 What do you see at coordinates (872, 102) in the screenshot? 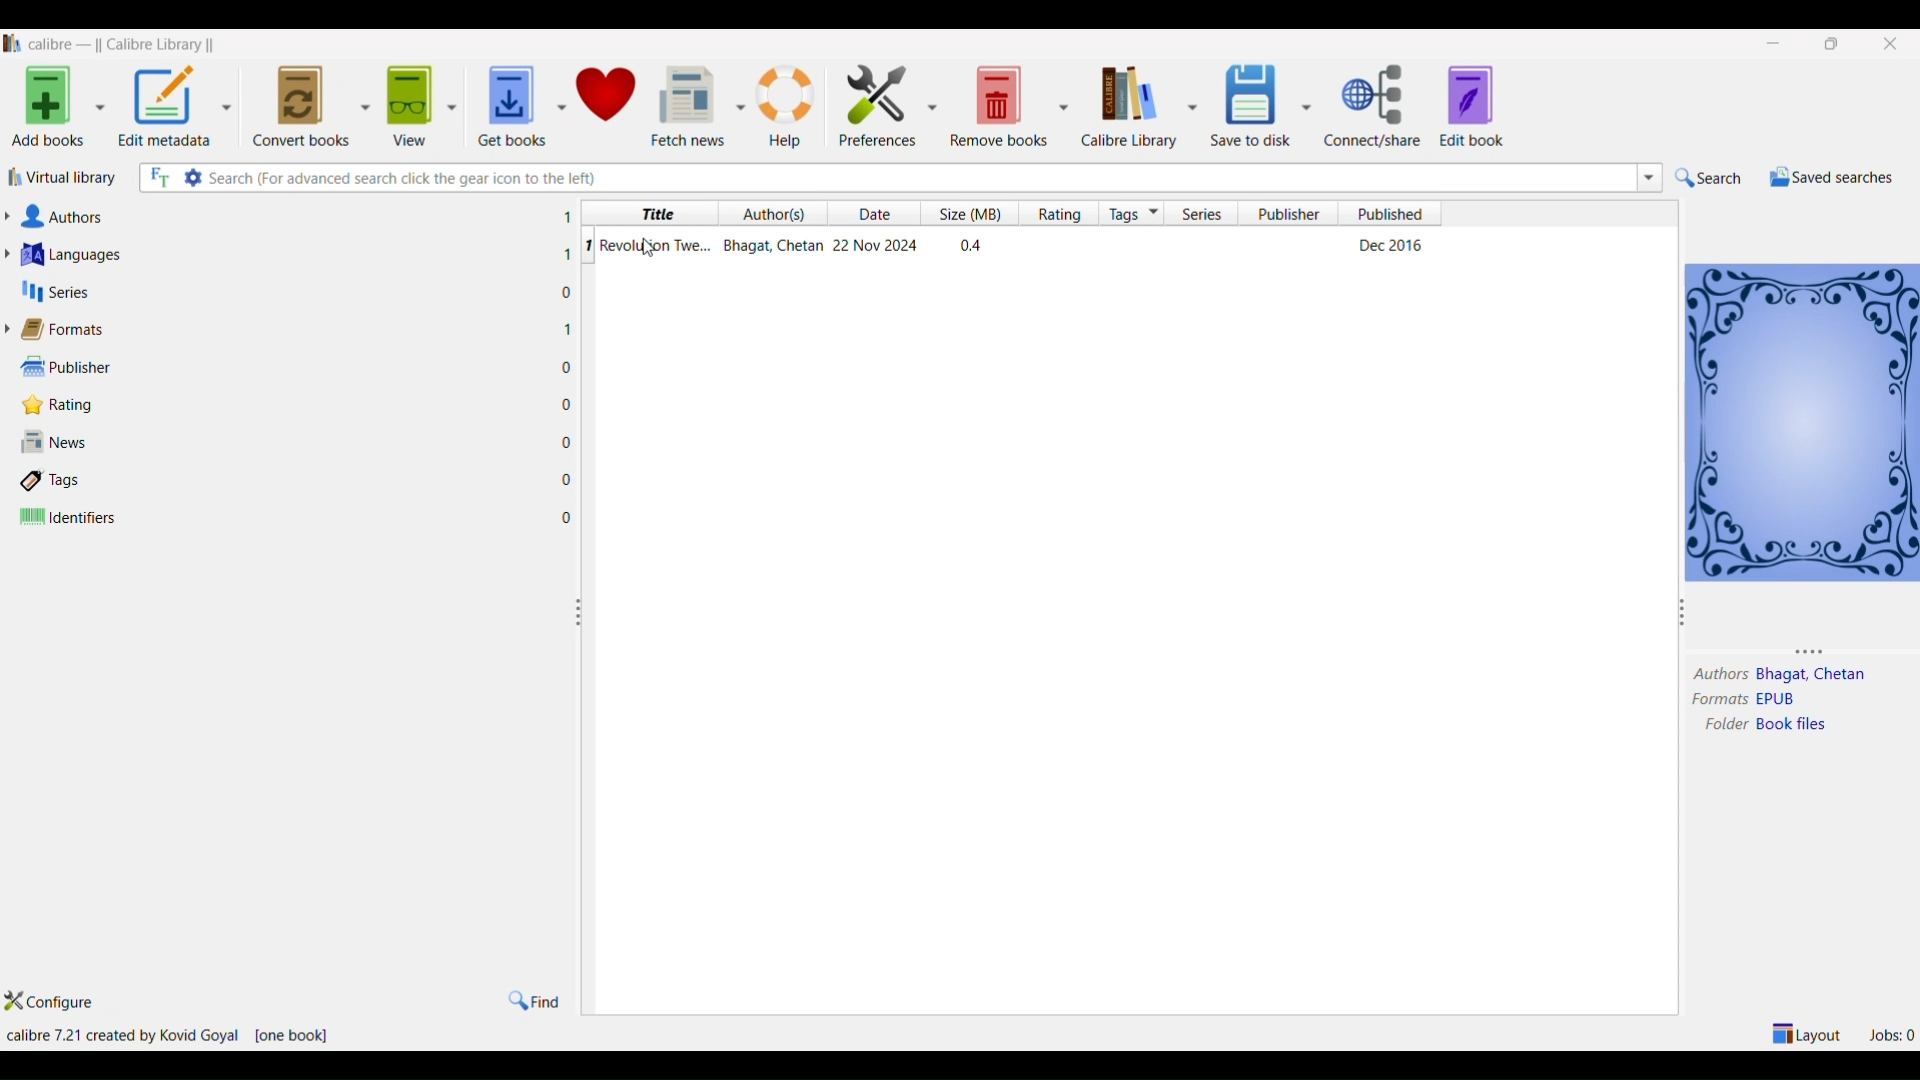
I see `preferences` at bounding box center [872, 102].